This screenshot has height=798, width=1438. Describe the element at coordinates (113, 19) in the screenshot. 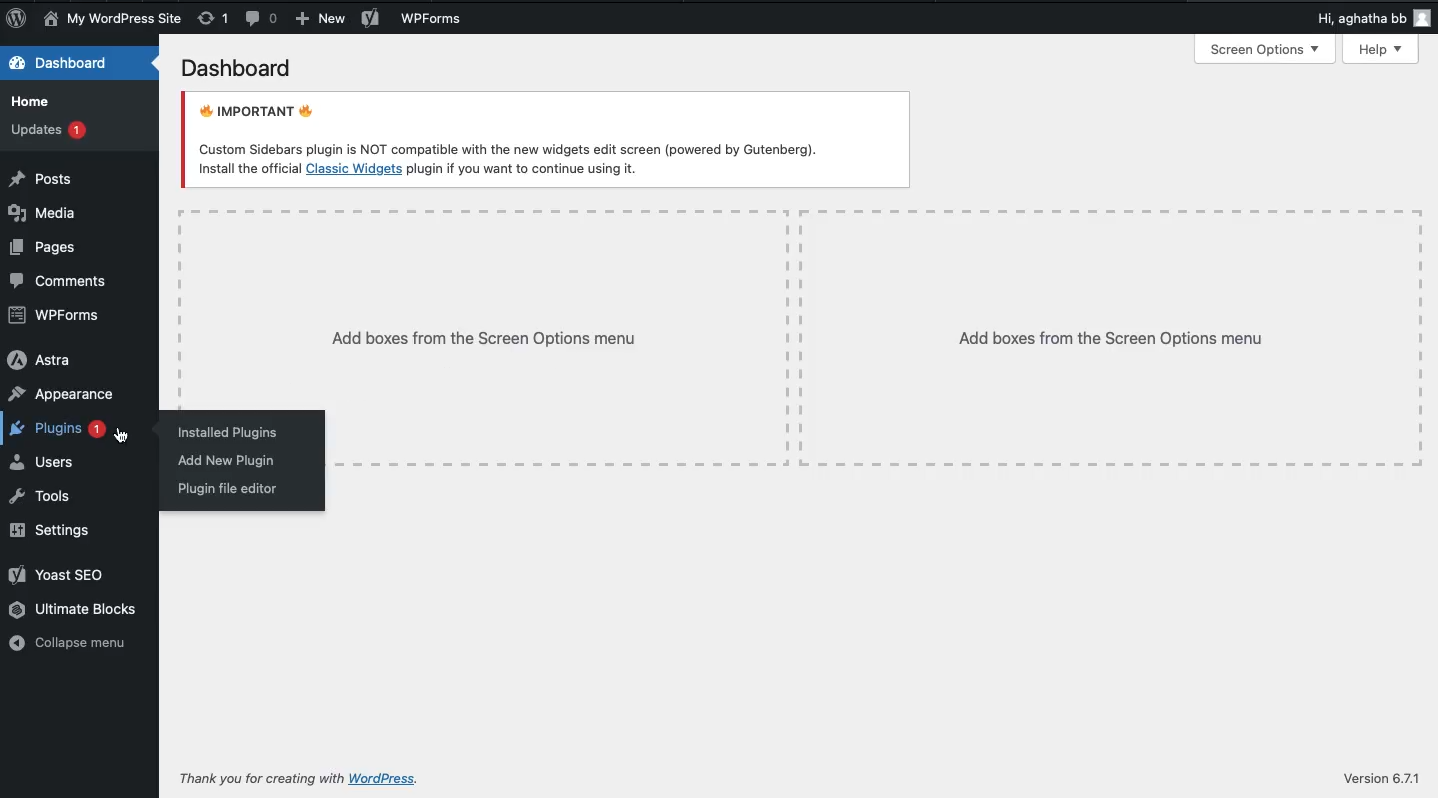

I see `Site` at that location.